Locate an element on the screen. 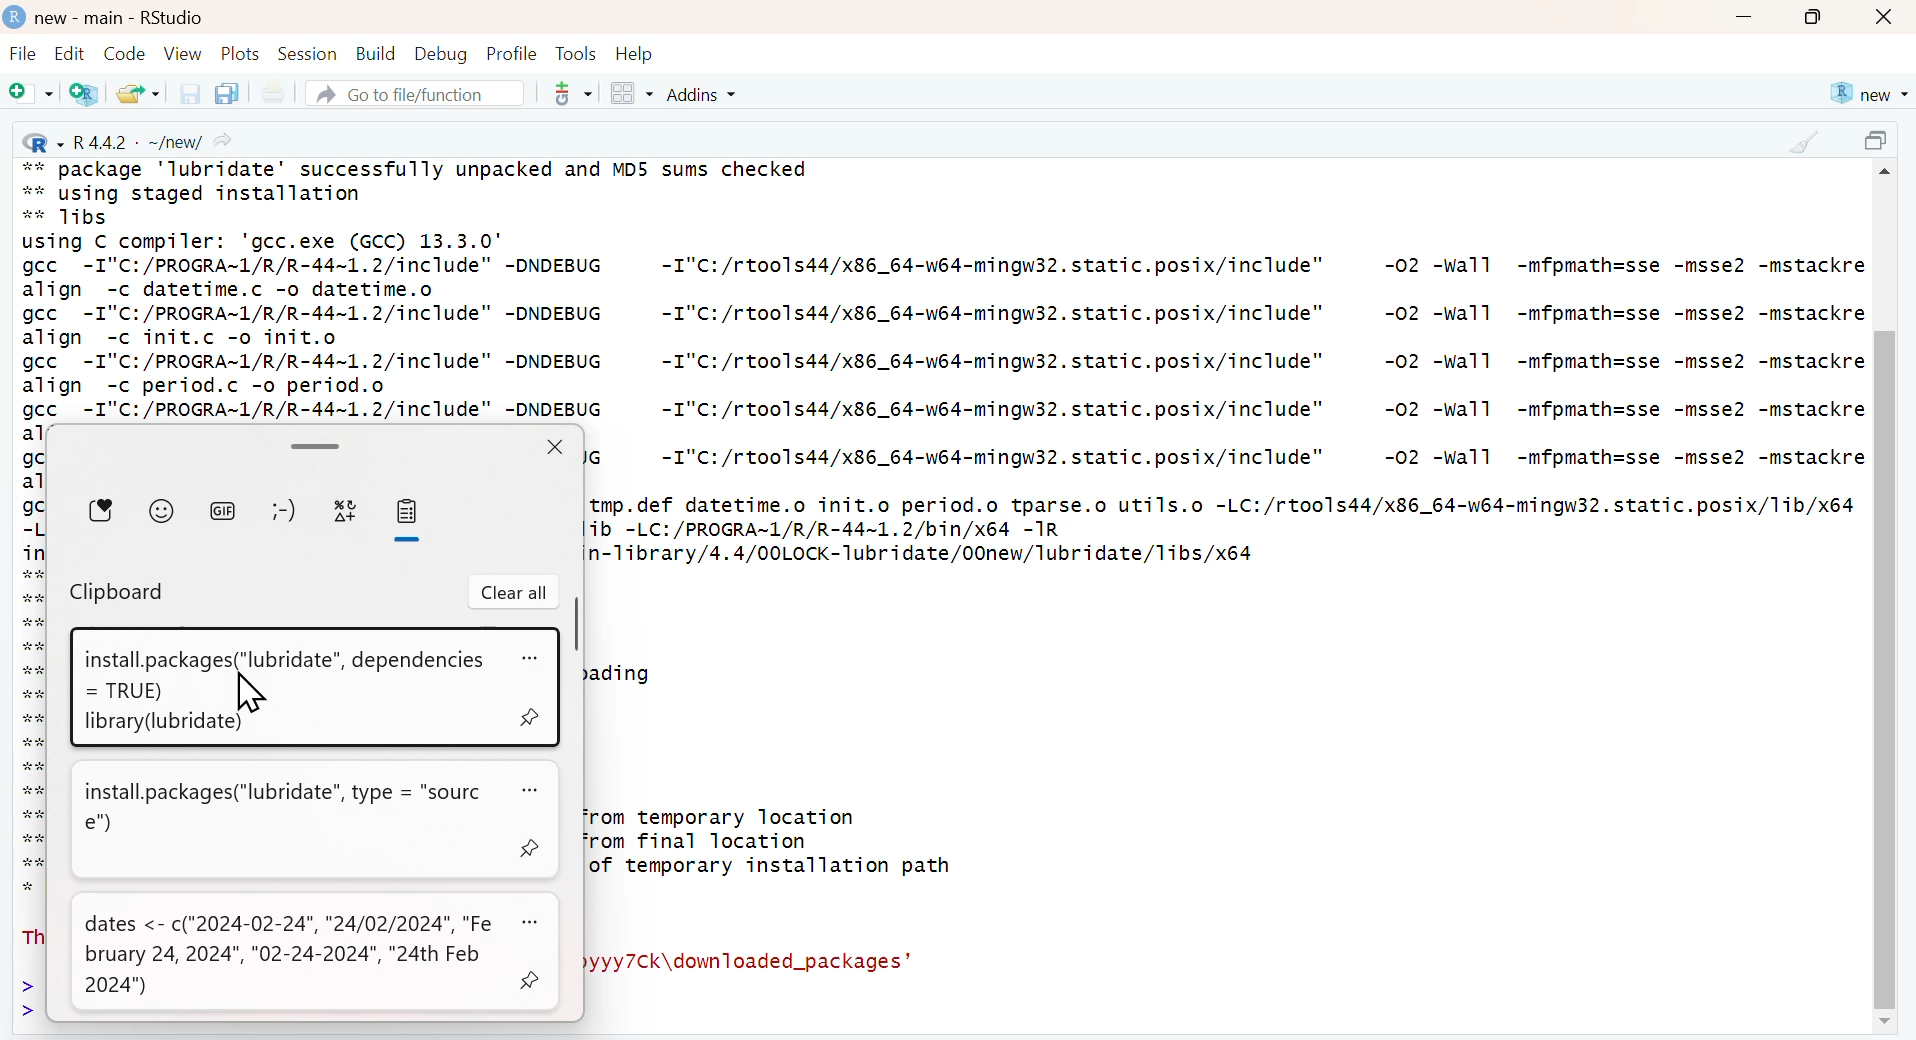 The width and height of the screenshot is (1916, 1040). Profile is located at coordinates (512, 53).